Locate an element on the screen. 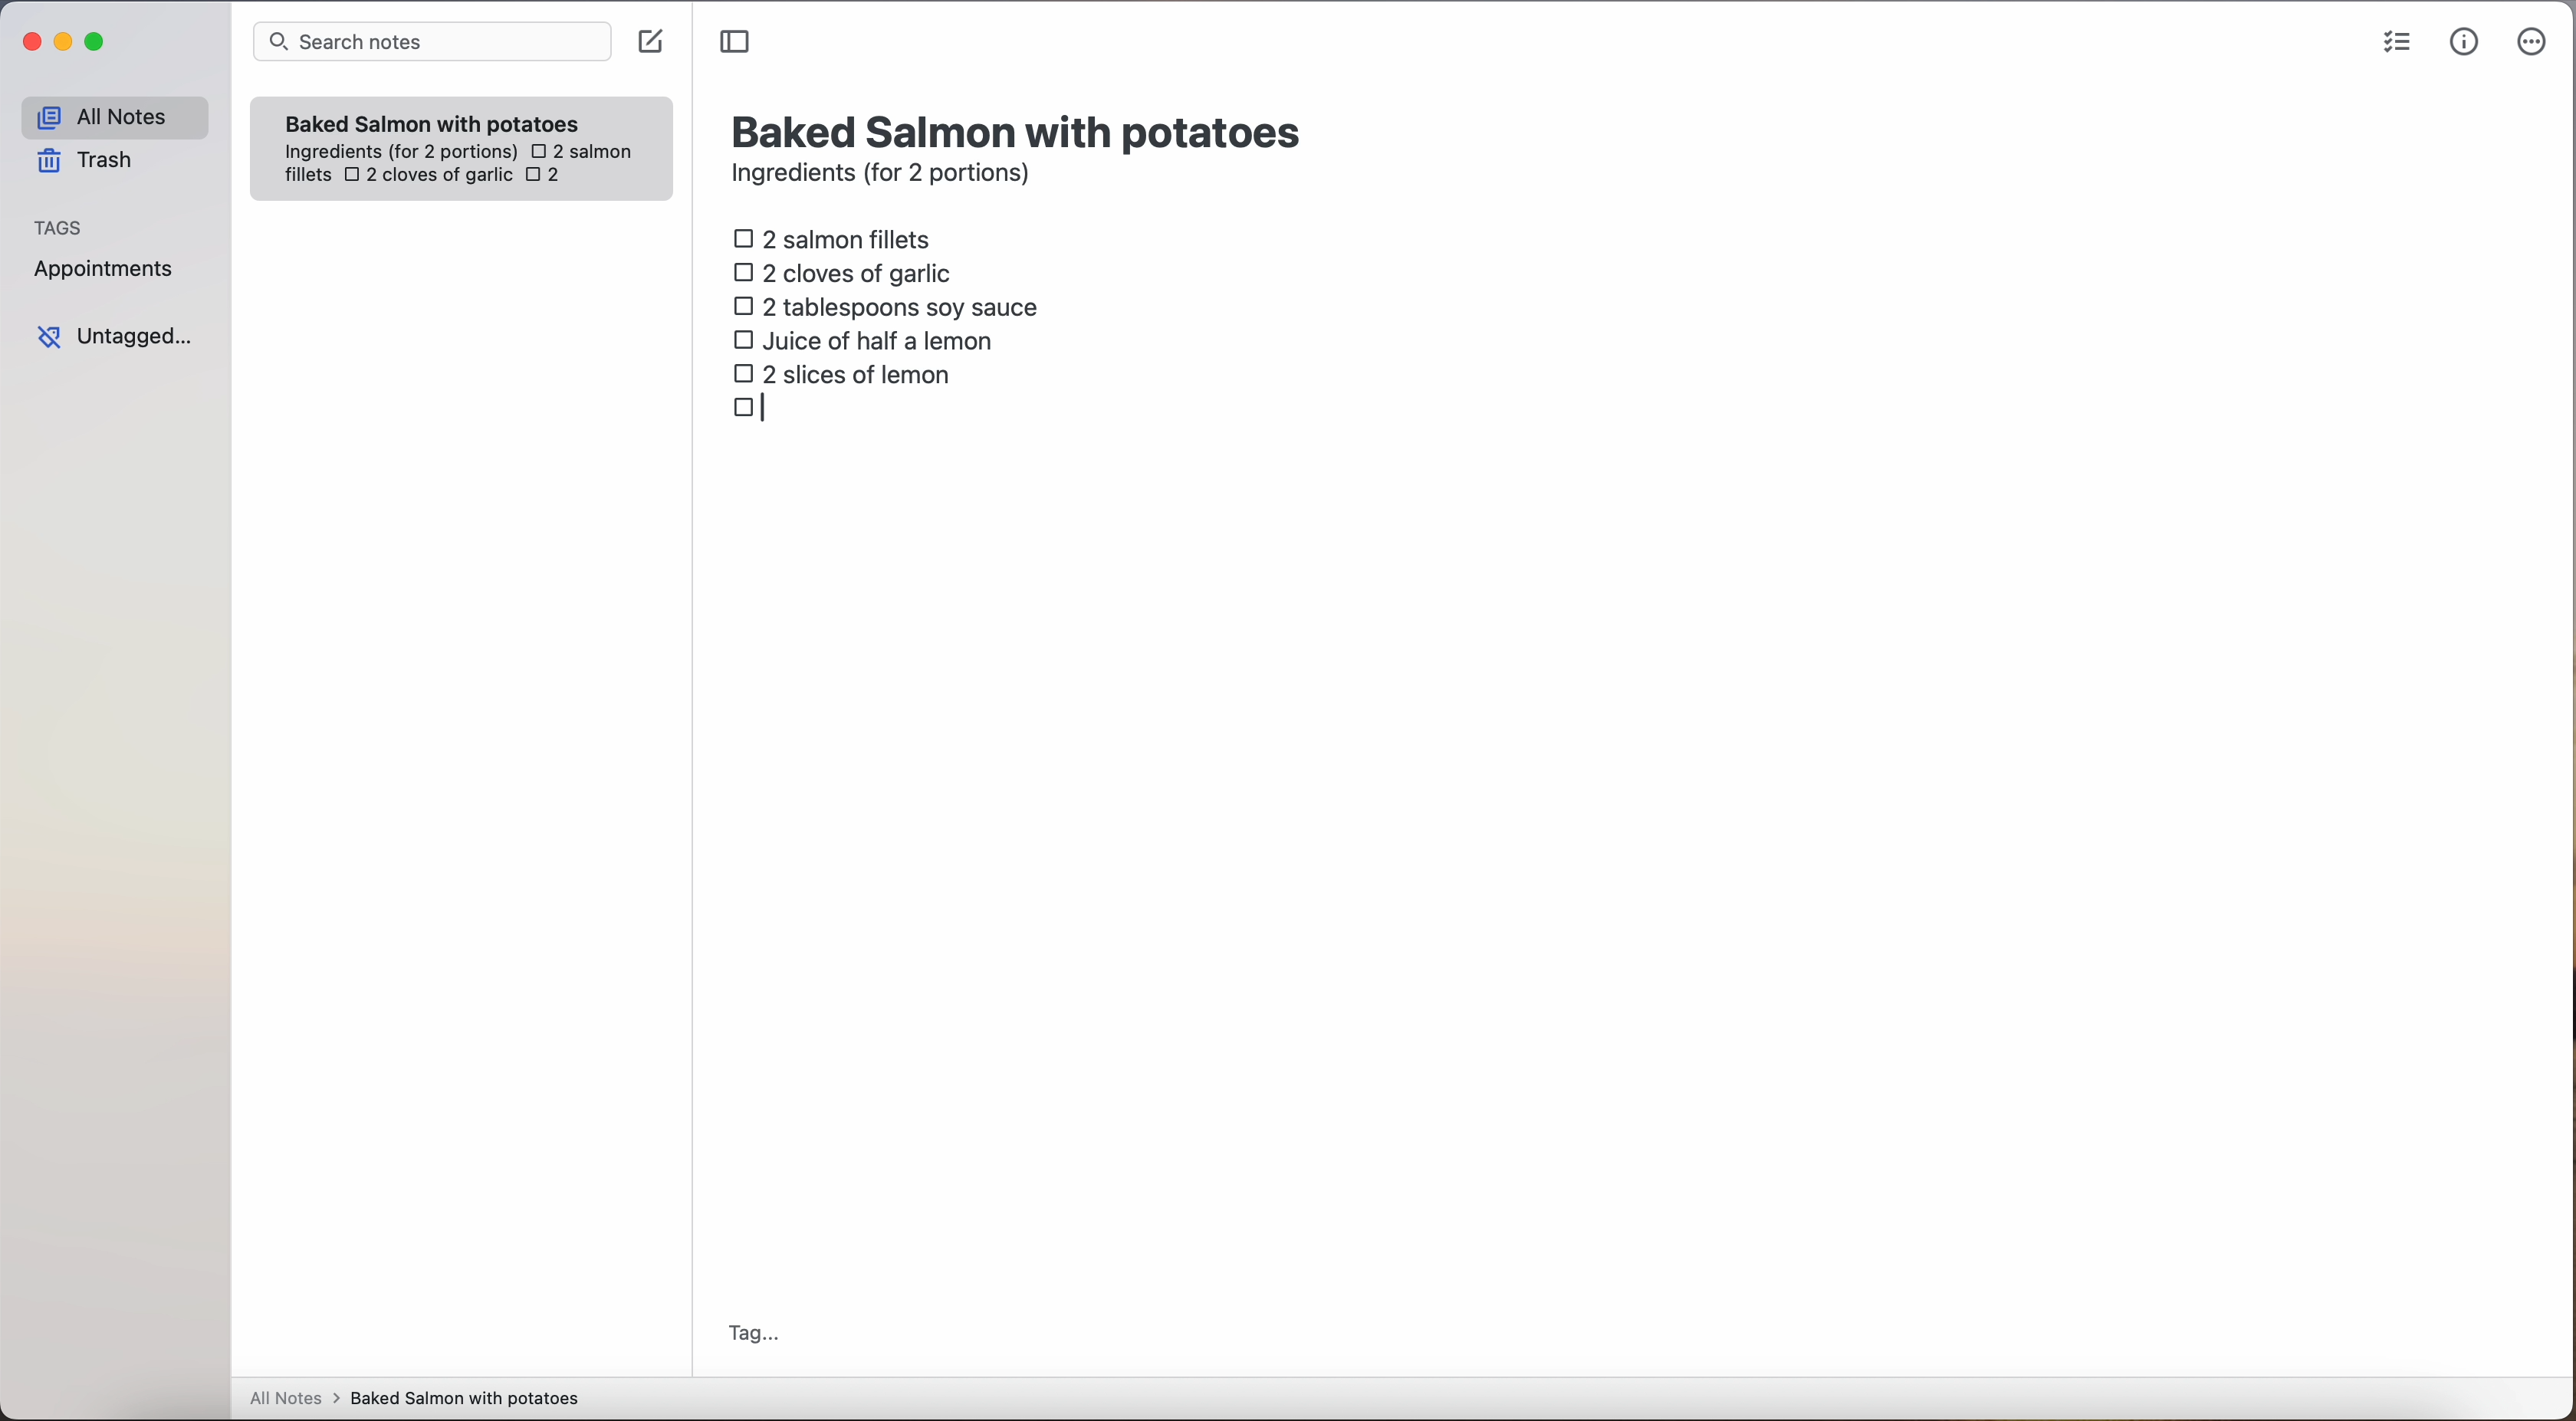  2  is located at coordinates (549, 177).